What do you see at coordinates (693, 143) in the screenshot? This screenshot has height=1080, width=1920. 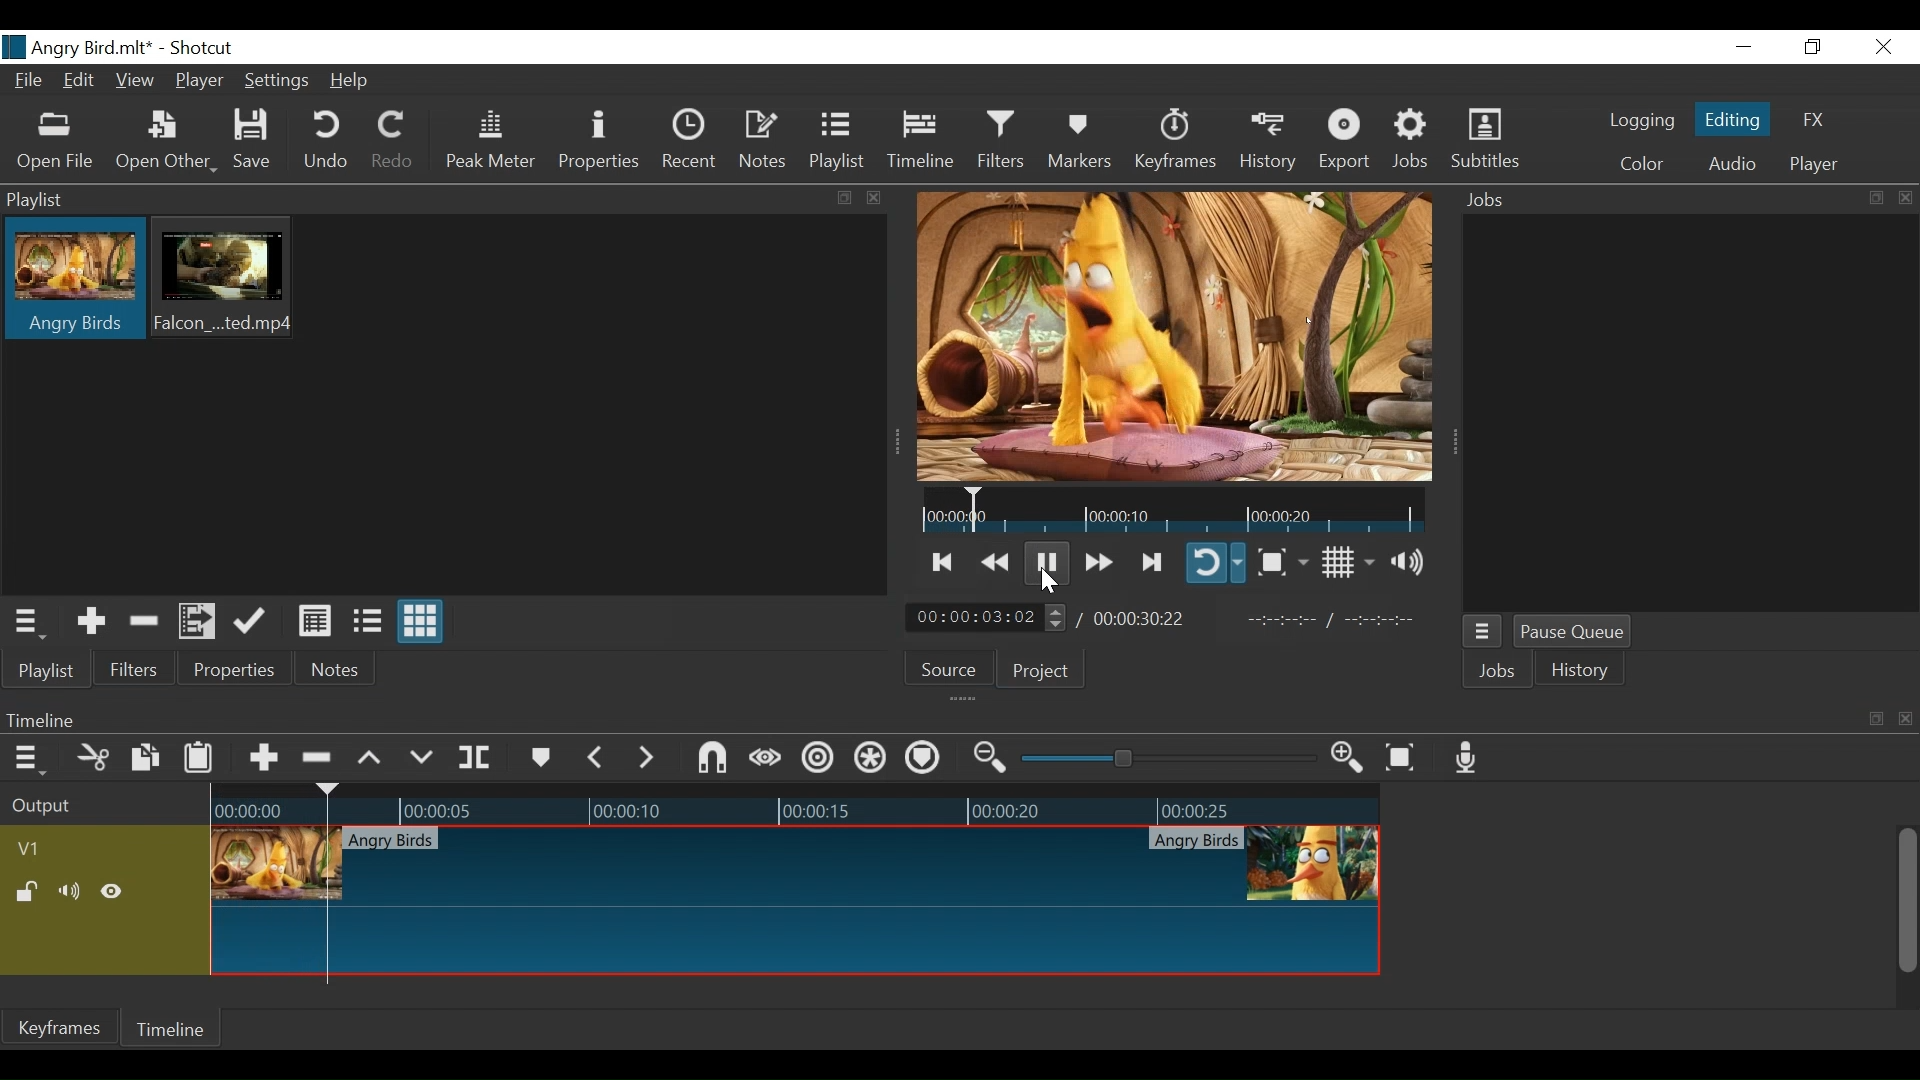 I see `Recent` at bounding box center [693, 143].